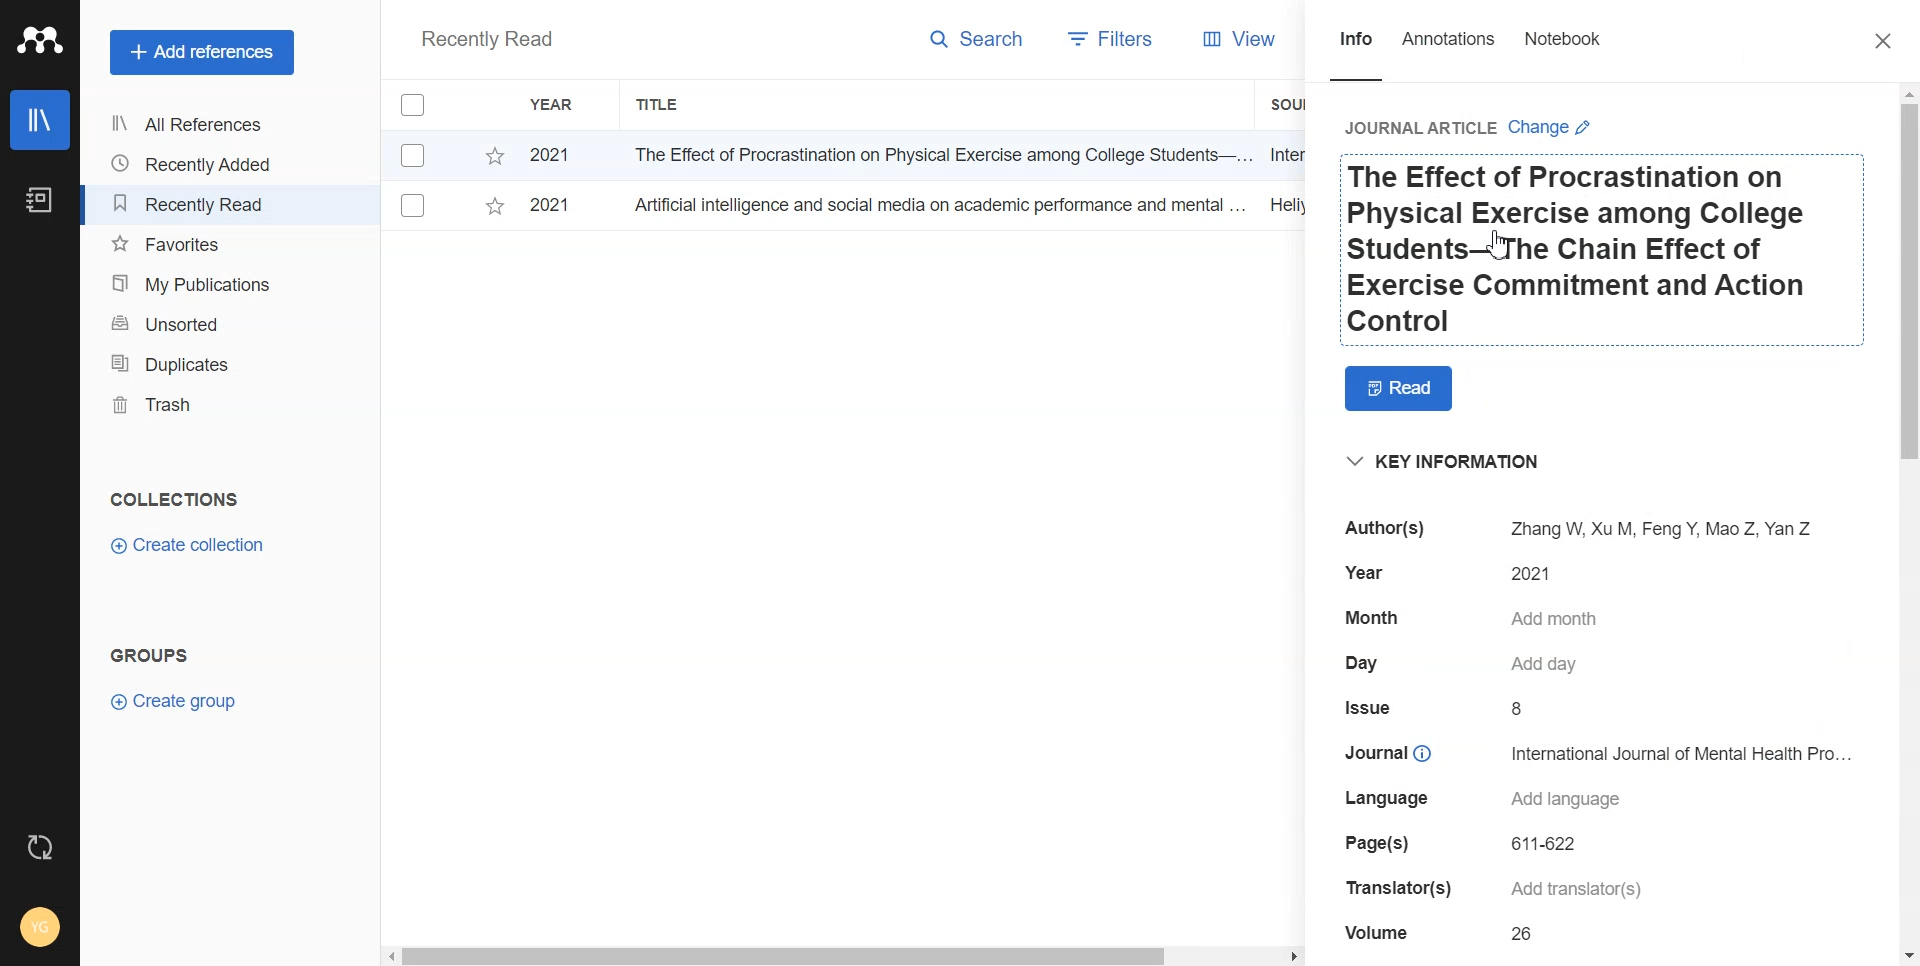 This screenshot has height=966, width=1920. What do you see at coordinates (1105, 41) in the screenshot?
I see `Filters` at bounding box center [1105, 41].